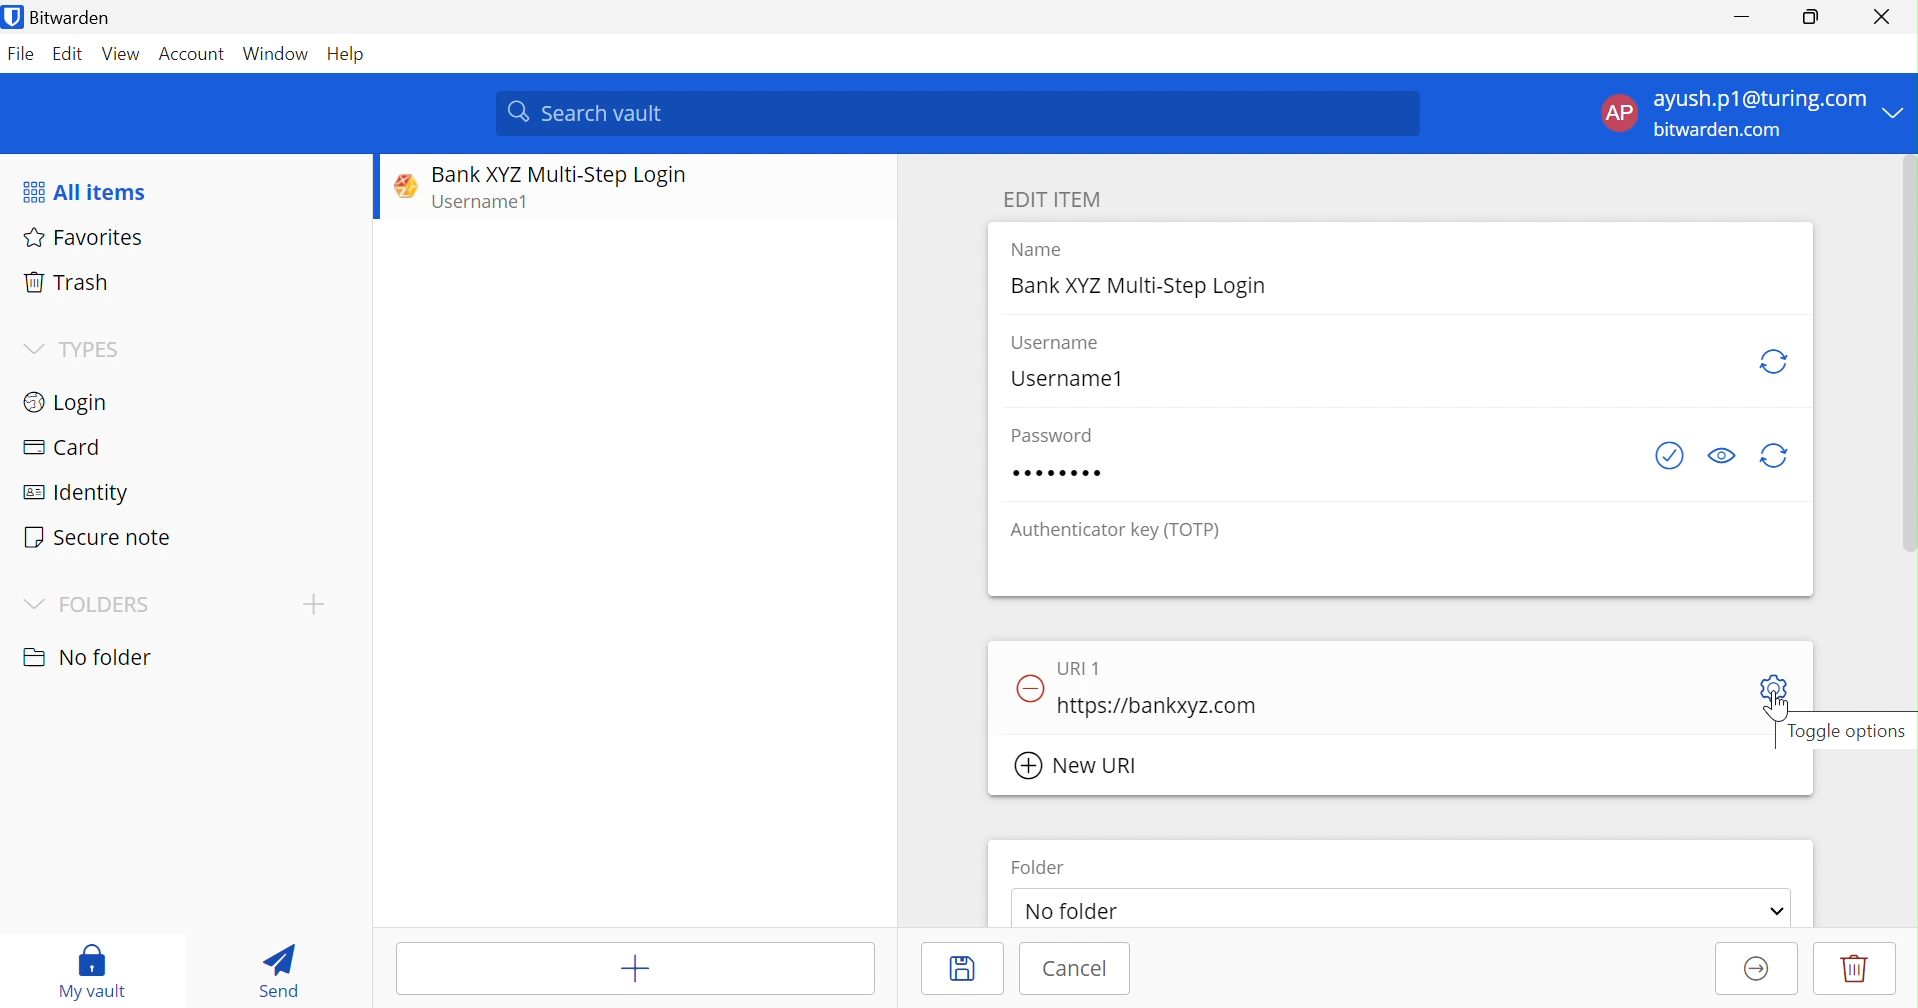  What do you see at coordinates (65, 279) in the screenshot?
I see `Trash` at bounding box center [65, 279].